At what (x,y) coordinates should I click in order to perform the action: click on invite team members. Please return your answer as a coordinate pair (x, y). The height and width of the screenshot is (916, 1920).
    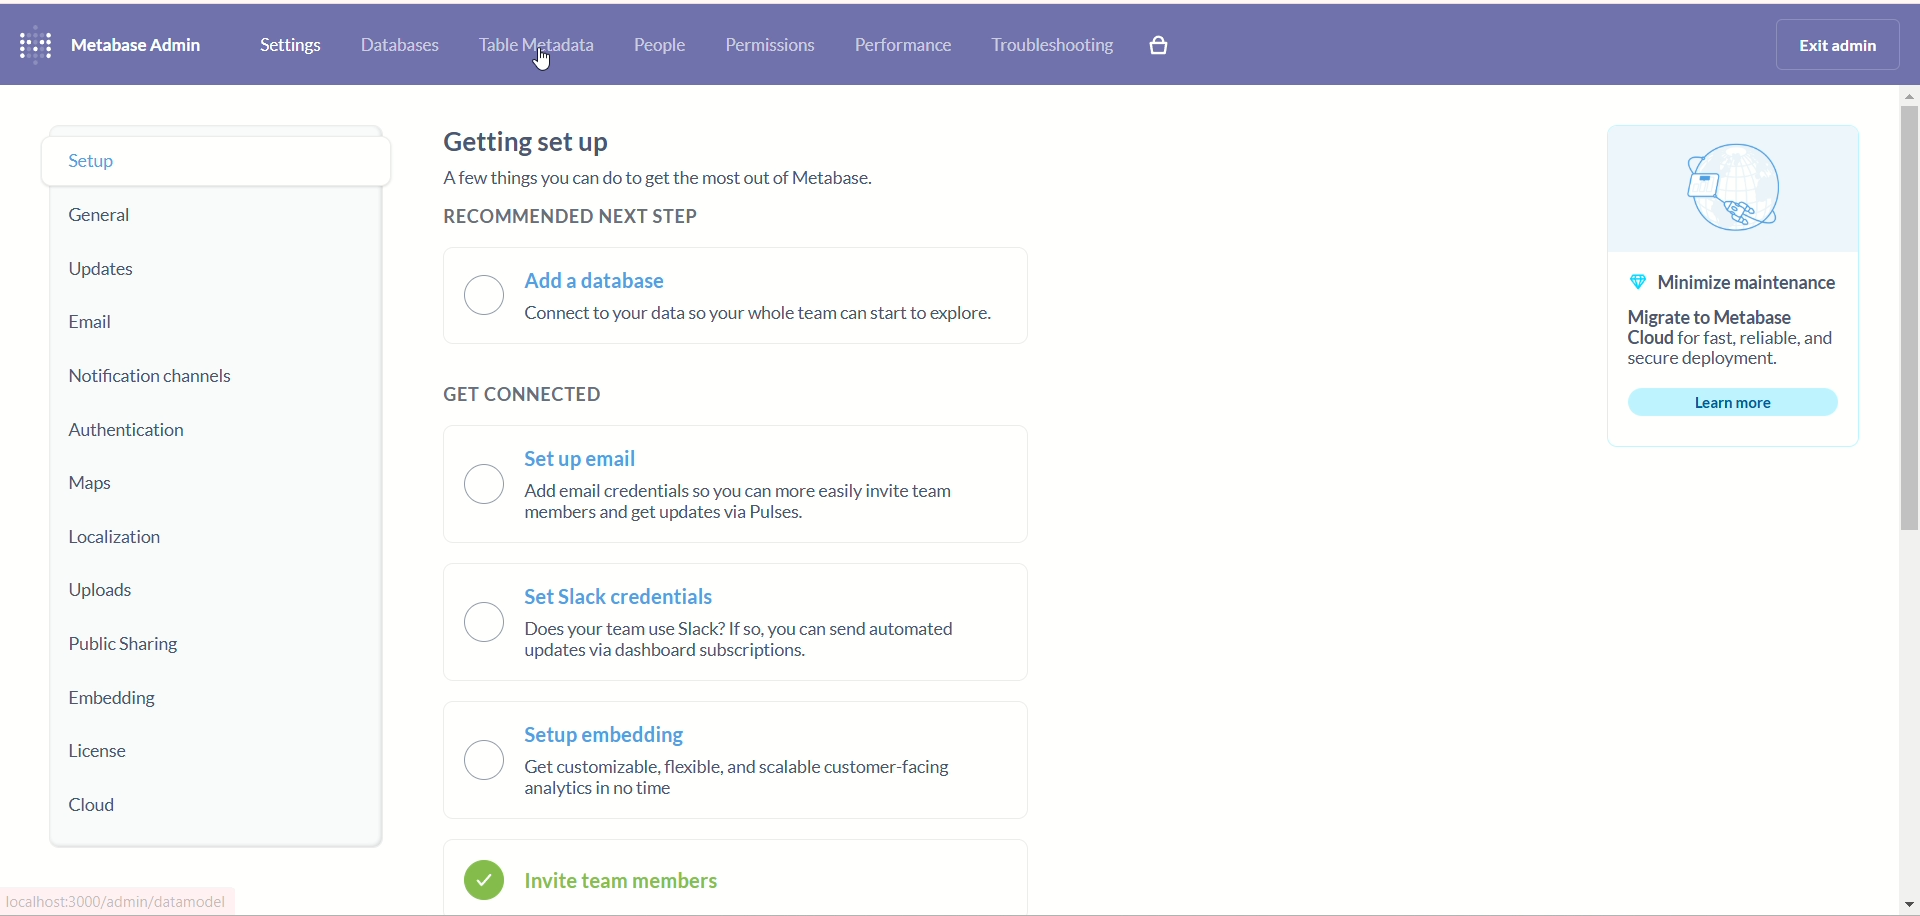
    Looking at the image, I should click on (625, 883).